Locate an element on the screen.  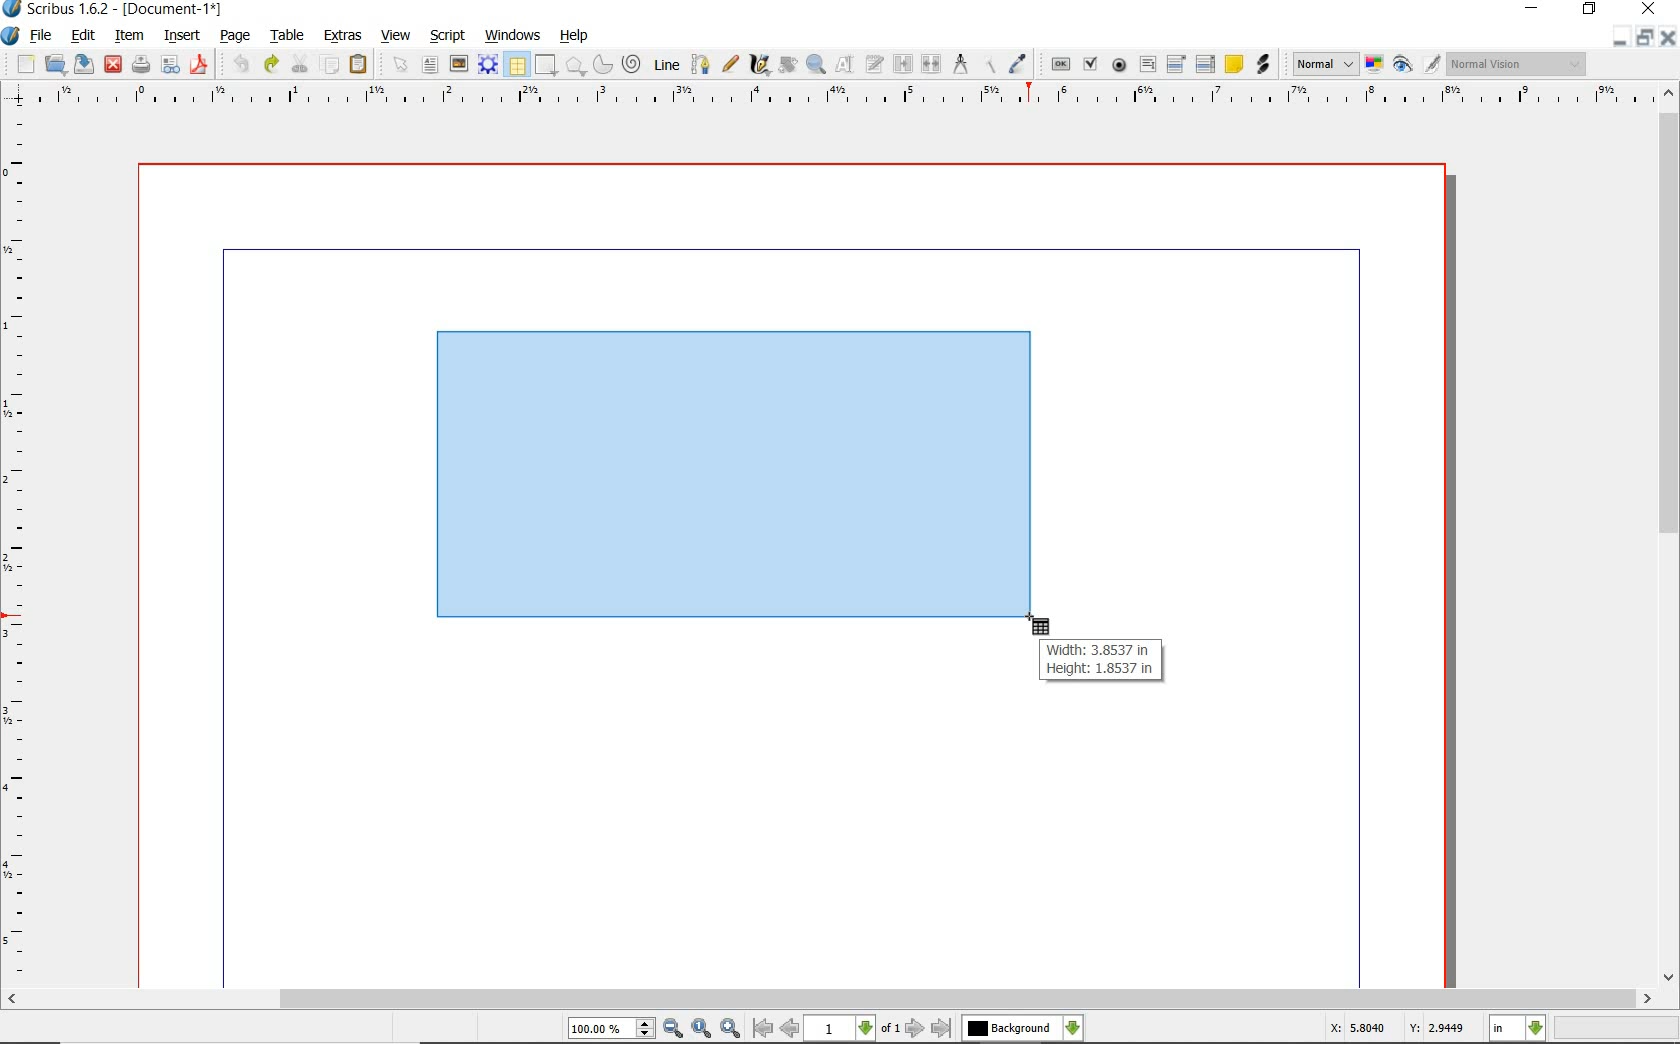
undo is located at coordinates (240, 64).